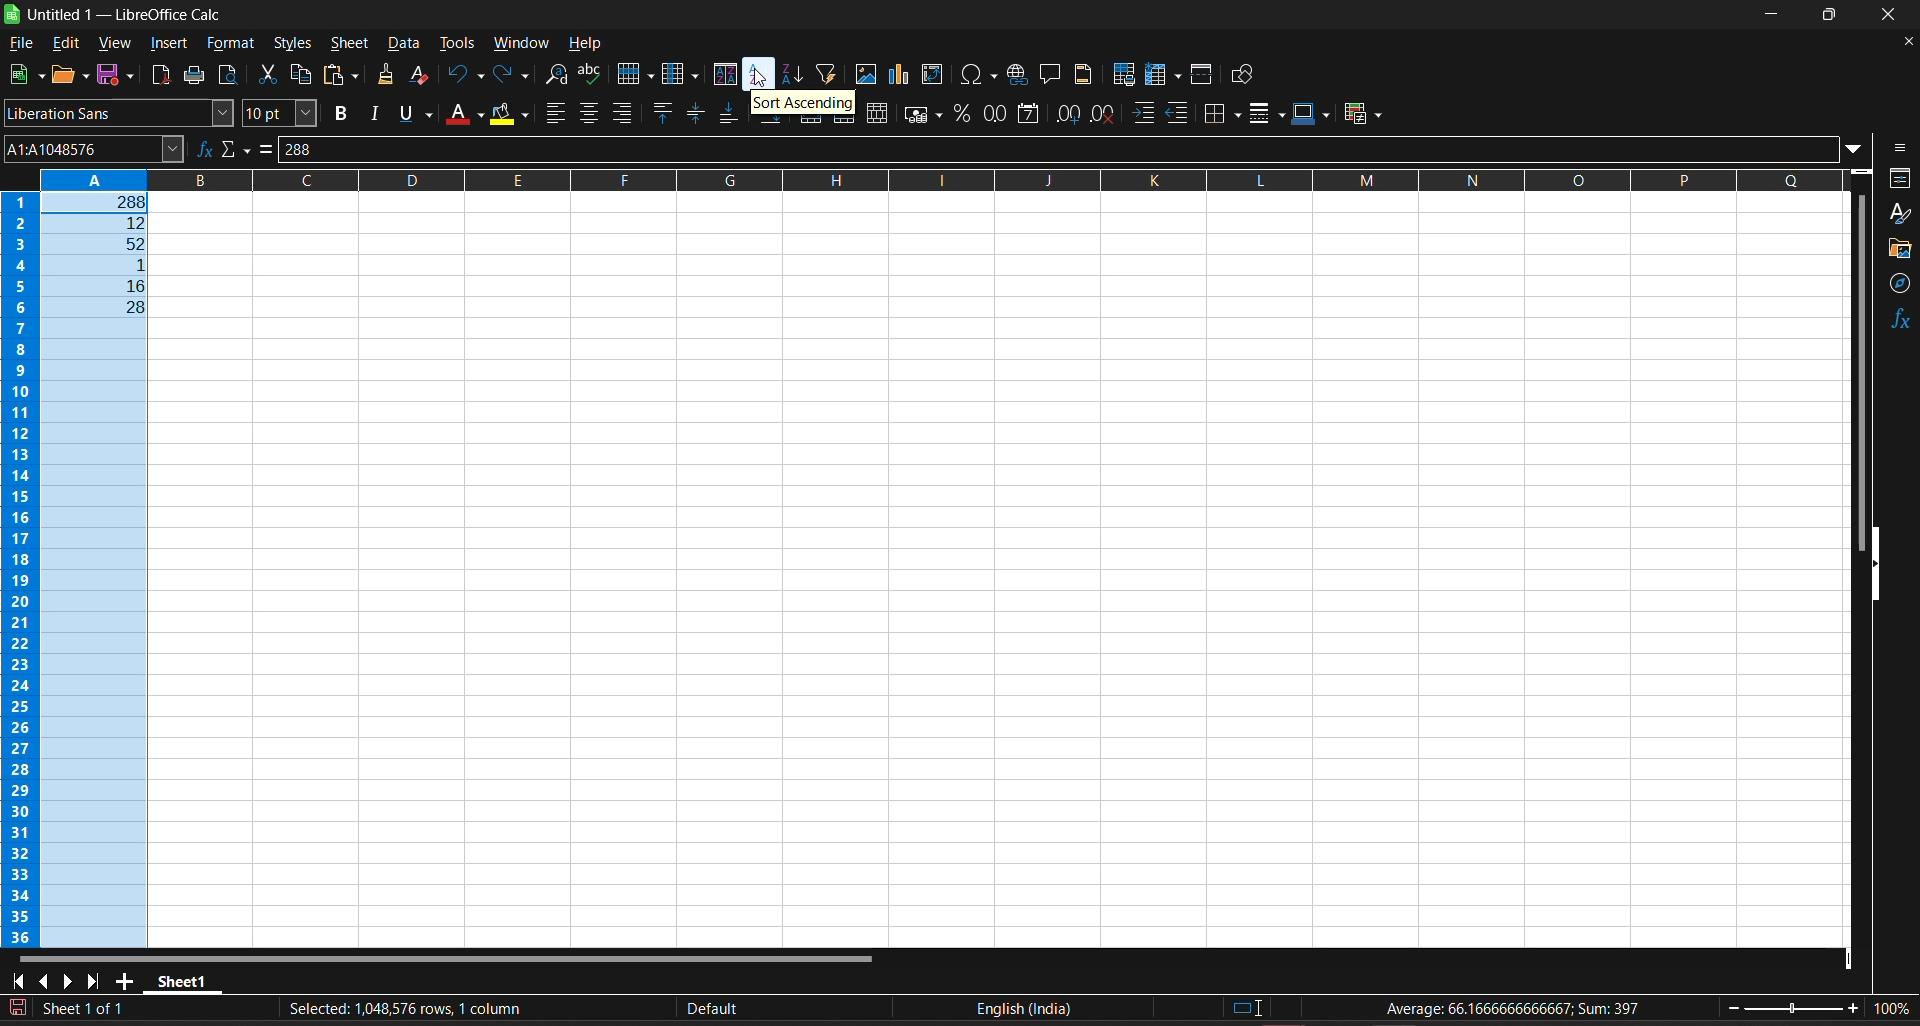 This screenshot has width=1920, height=1026. What do you see at coordinates (585, 43) in the screenshot?
I see `help` at bounding box center [585, 43].